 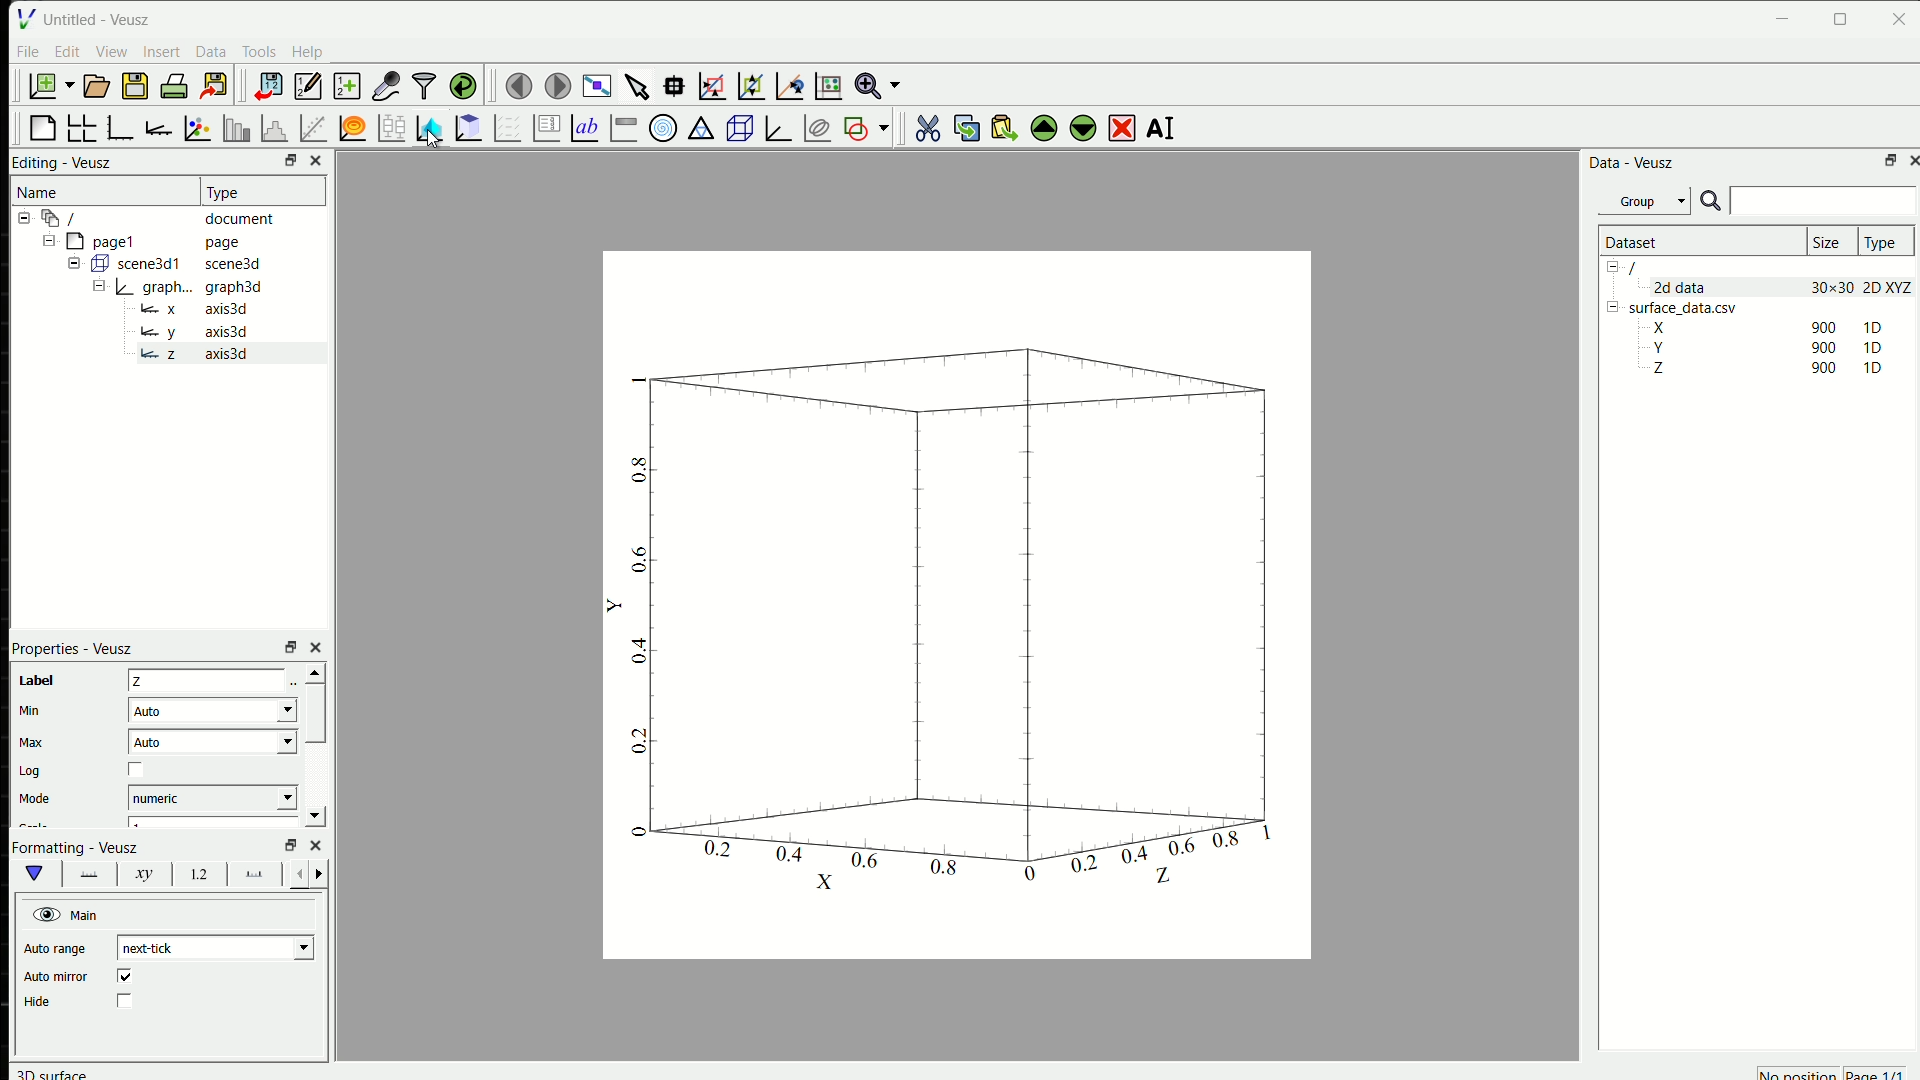 I want to click on open document, so click(x=98, y=86).